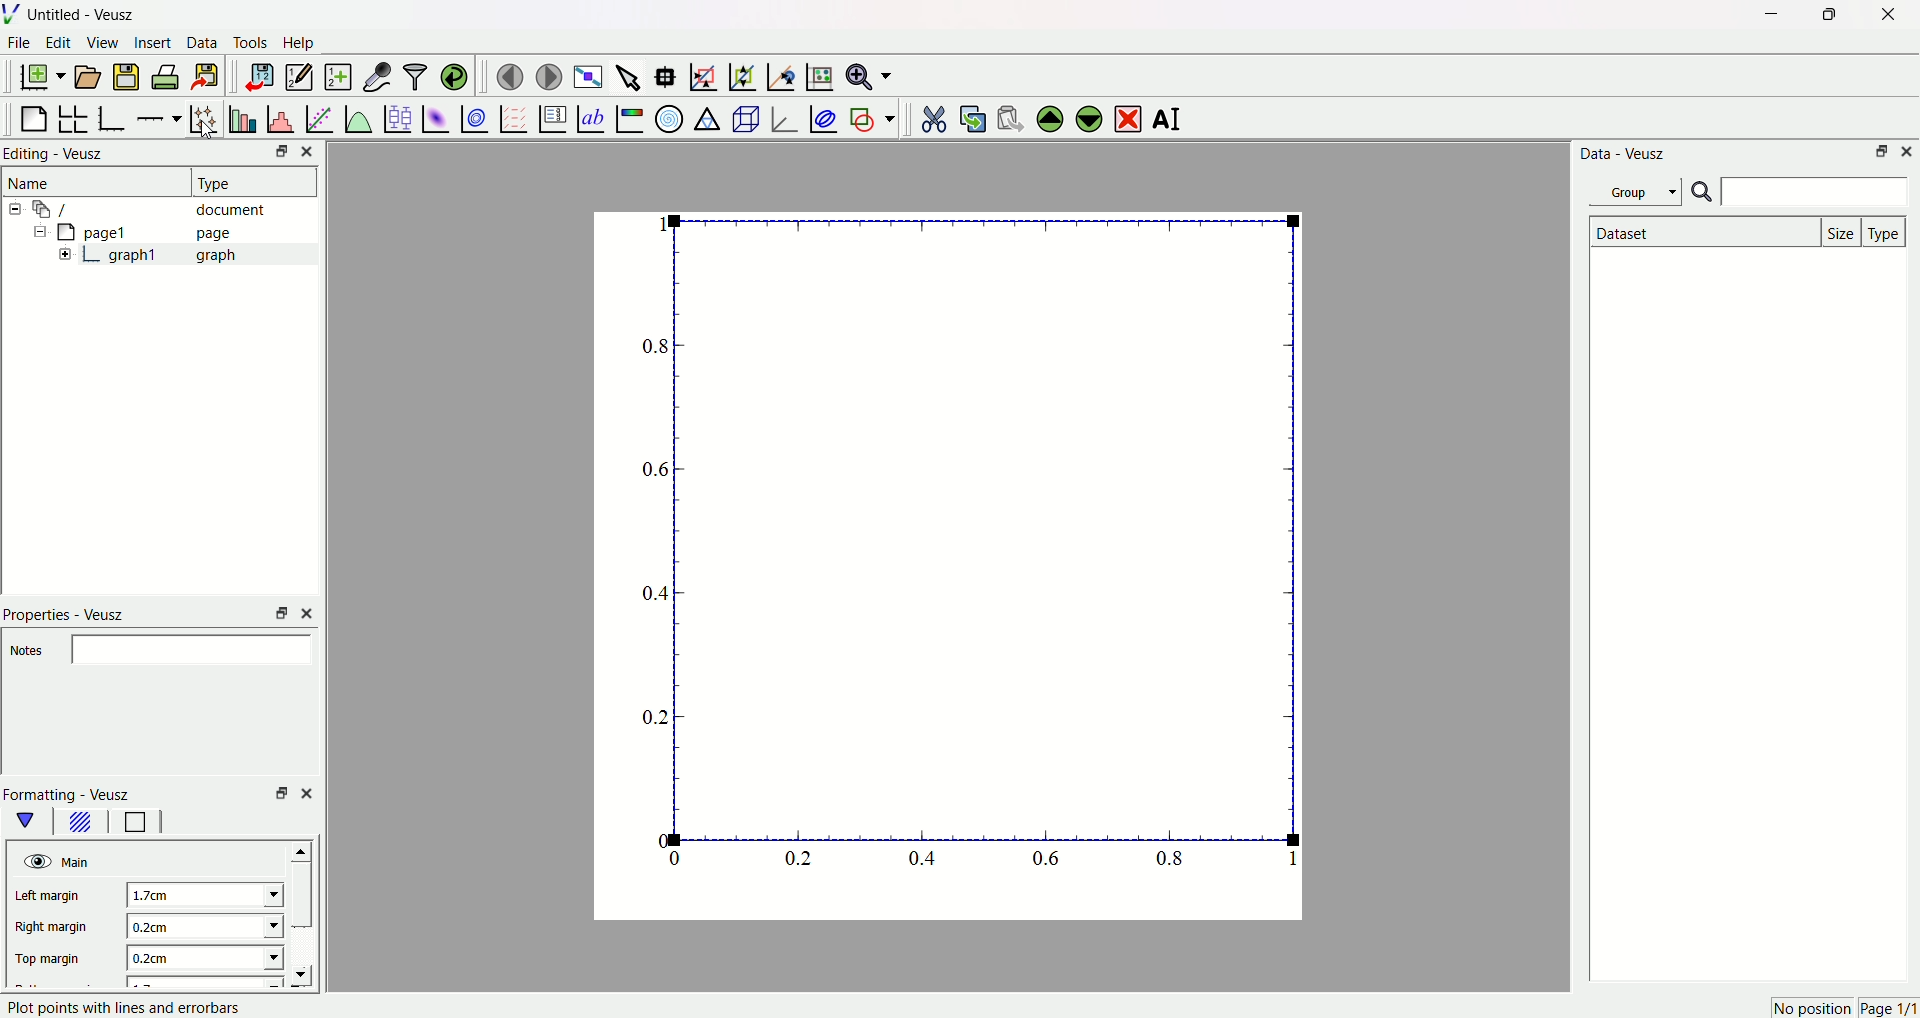 The width and height of the screenshot is (1920, 1018). Describe the element at coordinates (1810, 1008) in the screenshot. I see `no position` at that location.